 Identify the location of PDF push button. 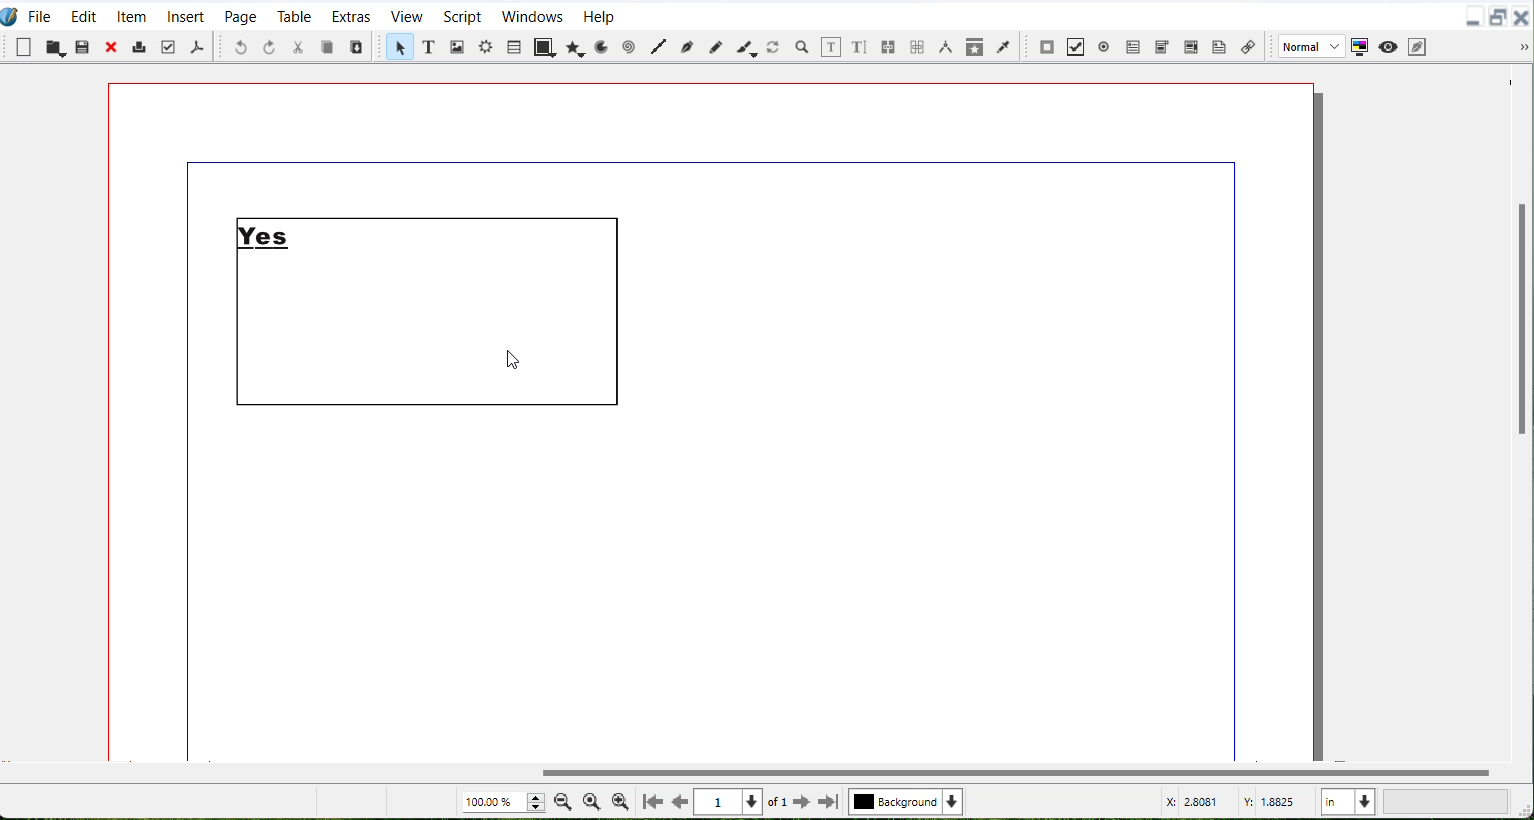
(1047, 45).